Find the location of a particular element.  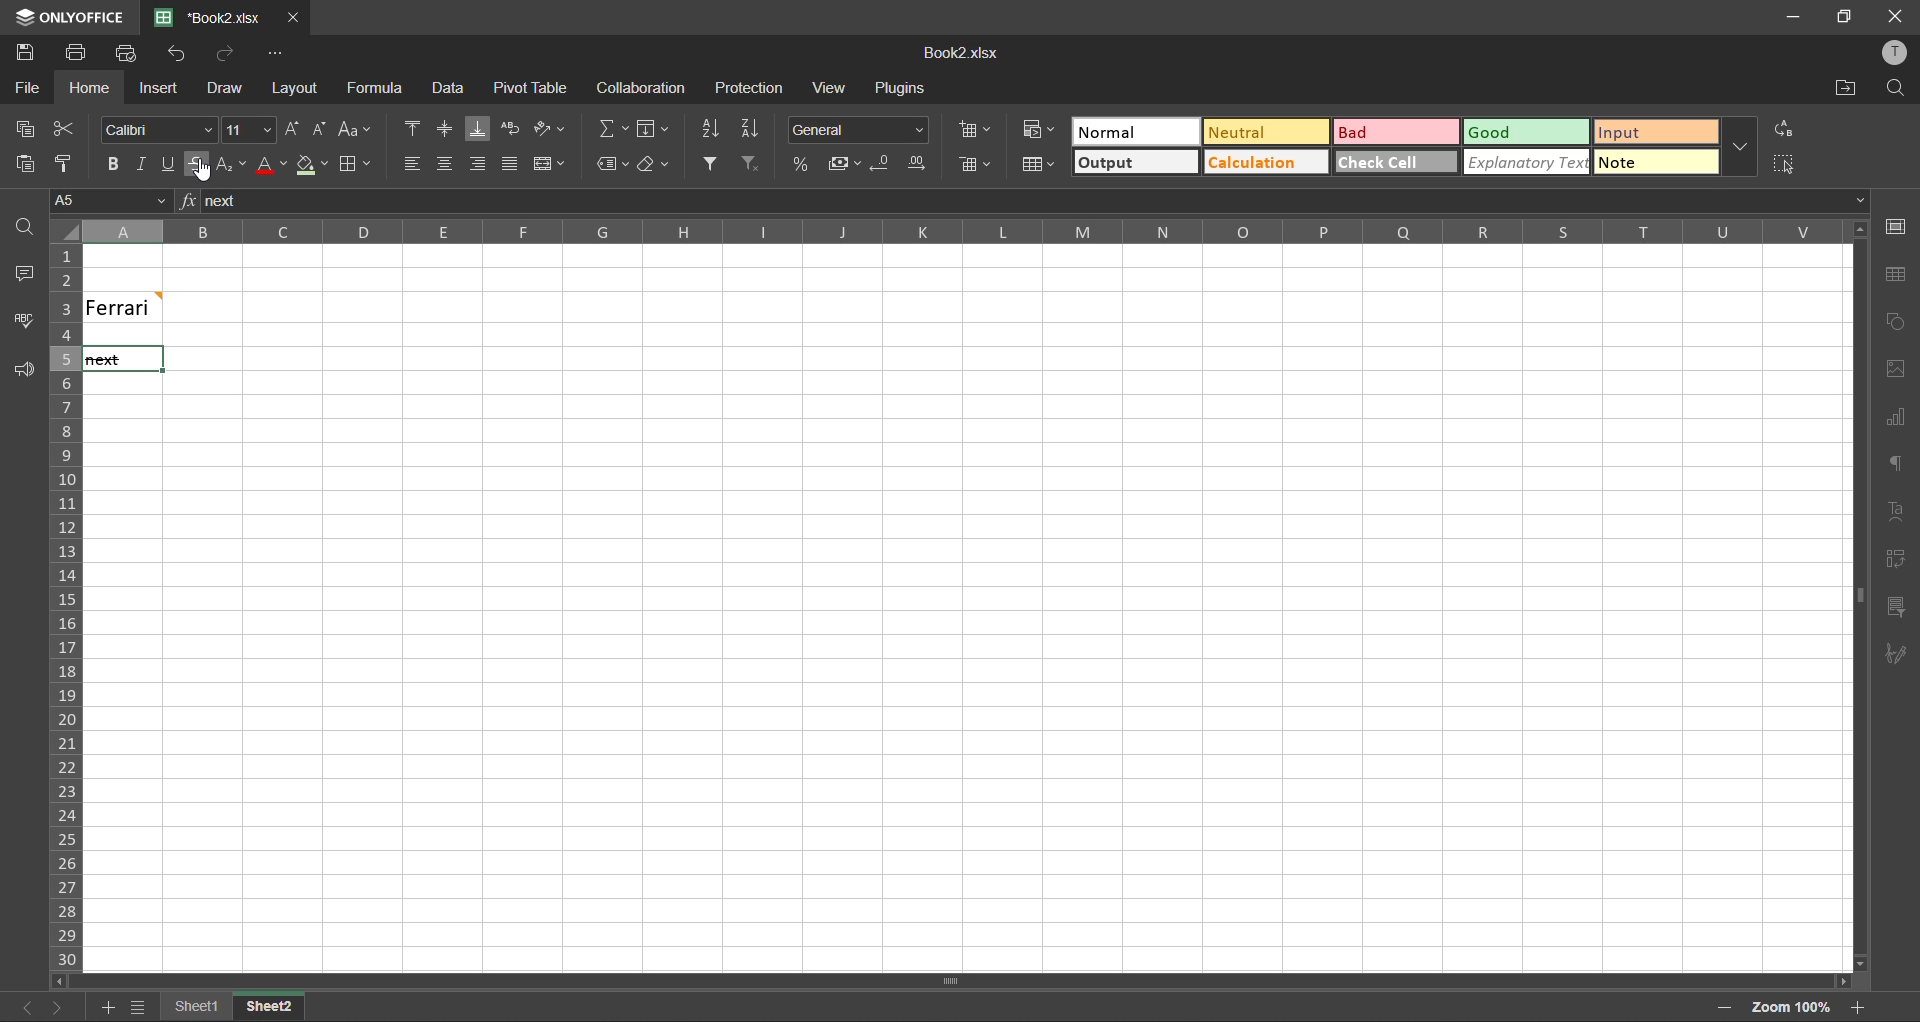

customize quick access toolbar is located at coordinates (283, 55).